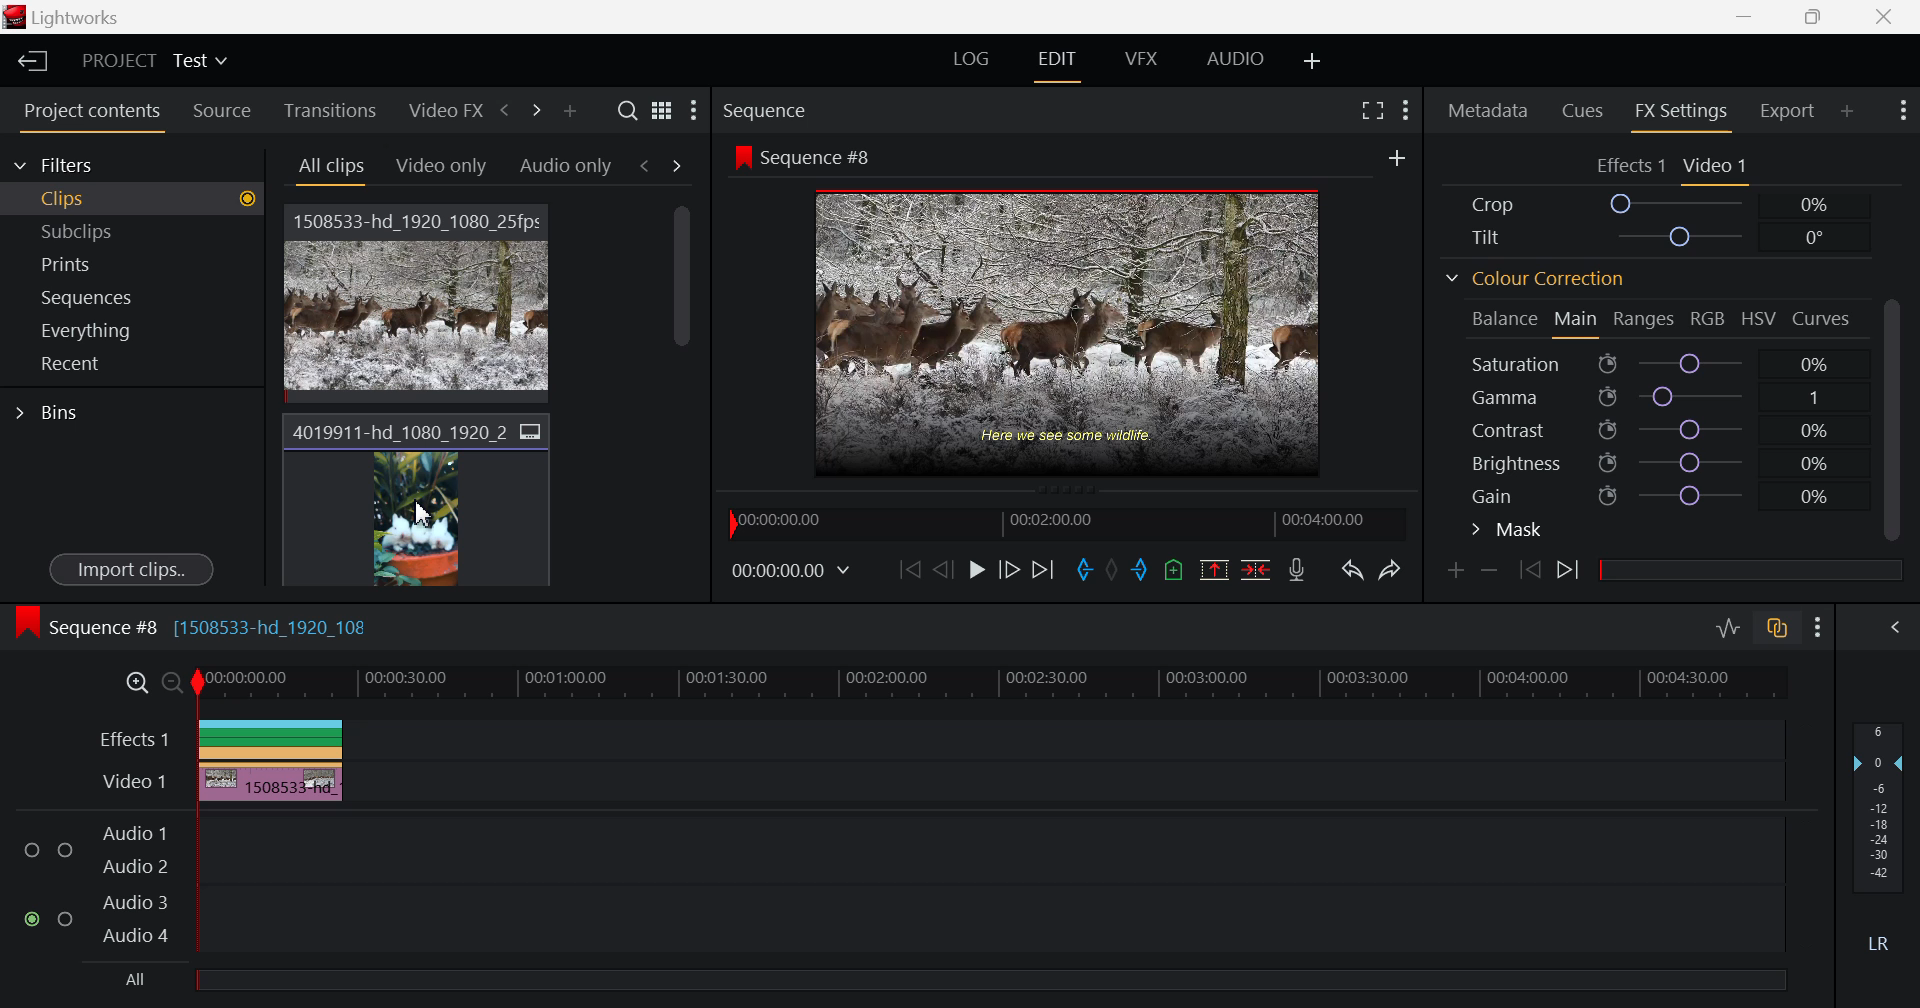 The image size is (1920, 1008). What do you see at coordinates (1494, 570) in the screenshot?
I see `Lower keyframe` at bounding box center [1494, 570].